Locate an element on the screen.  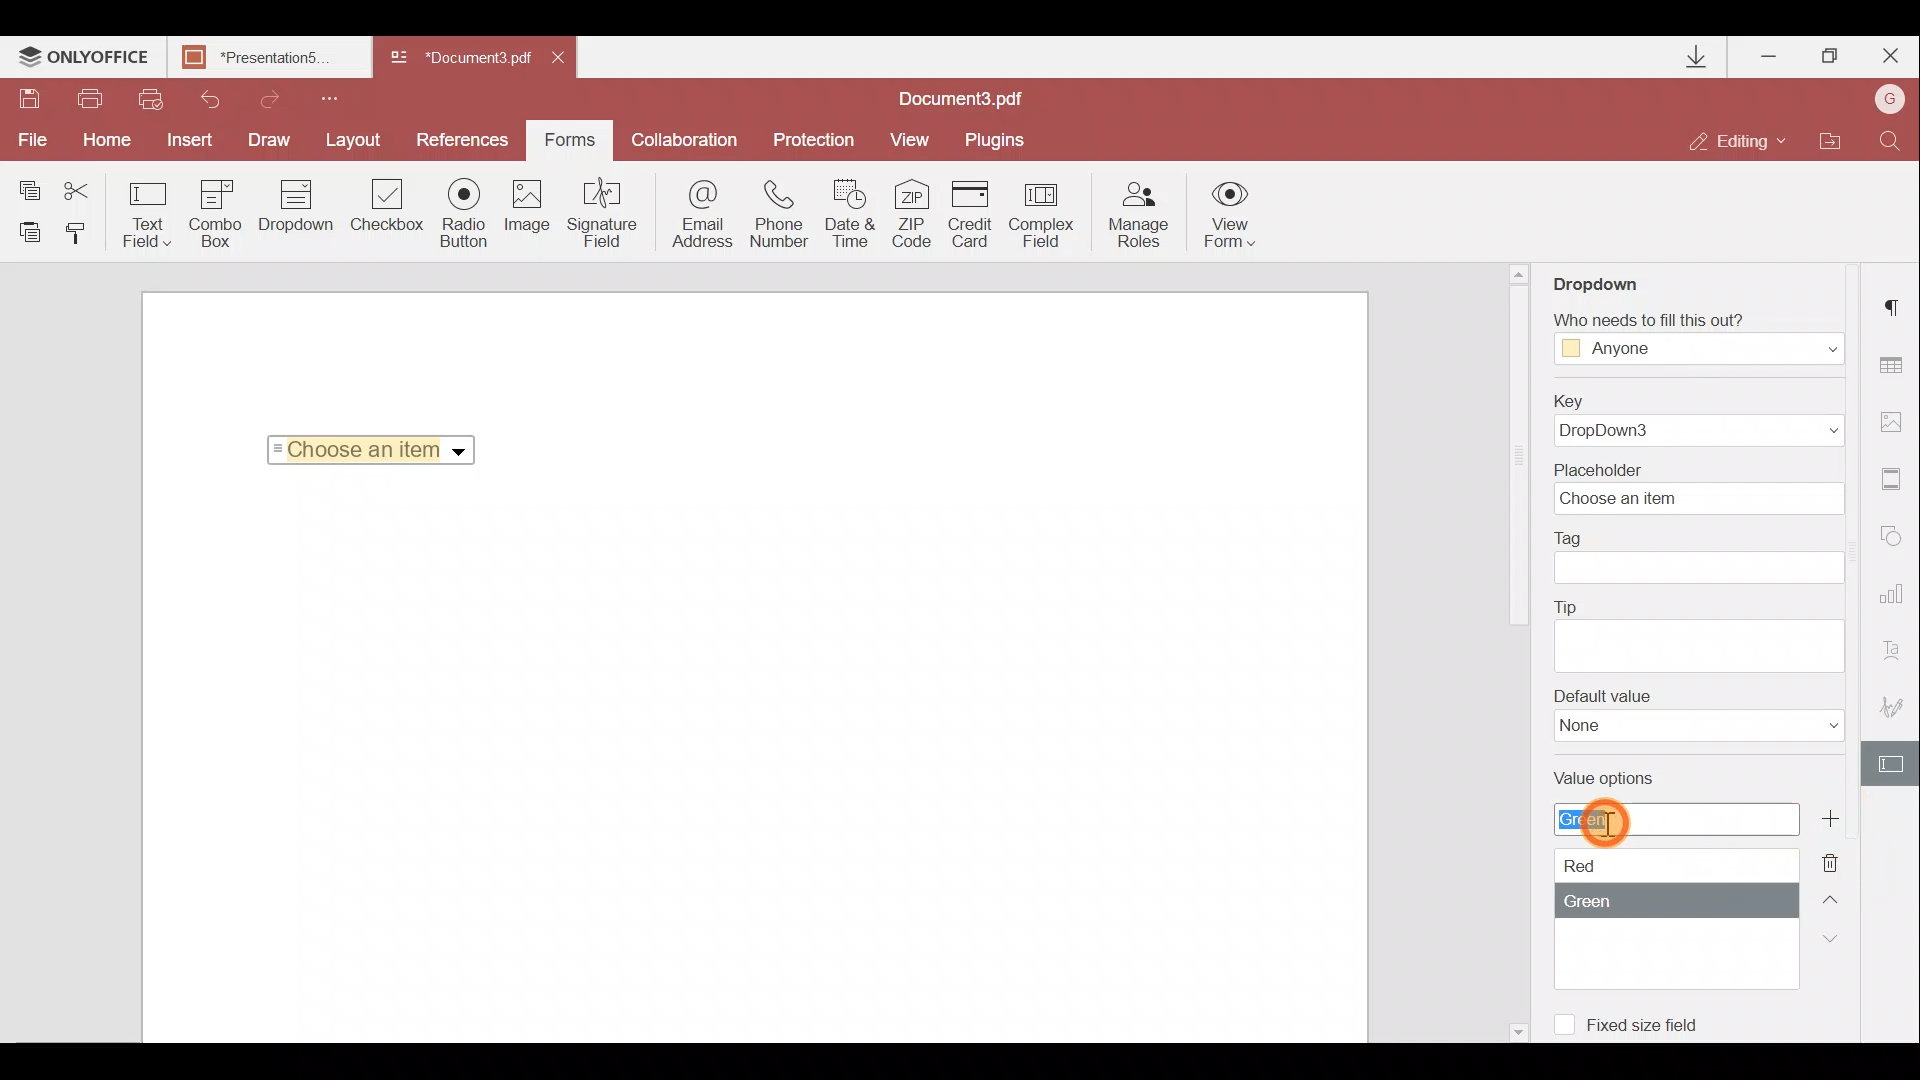
Maximize is located at coordinates (1829, 59).